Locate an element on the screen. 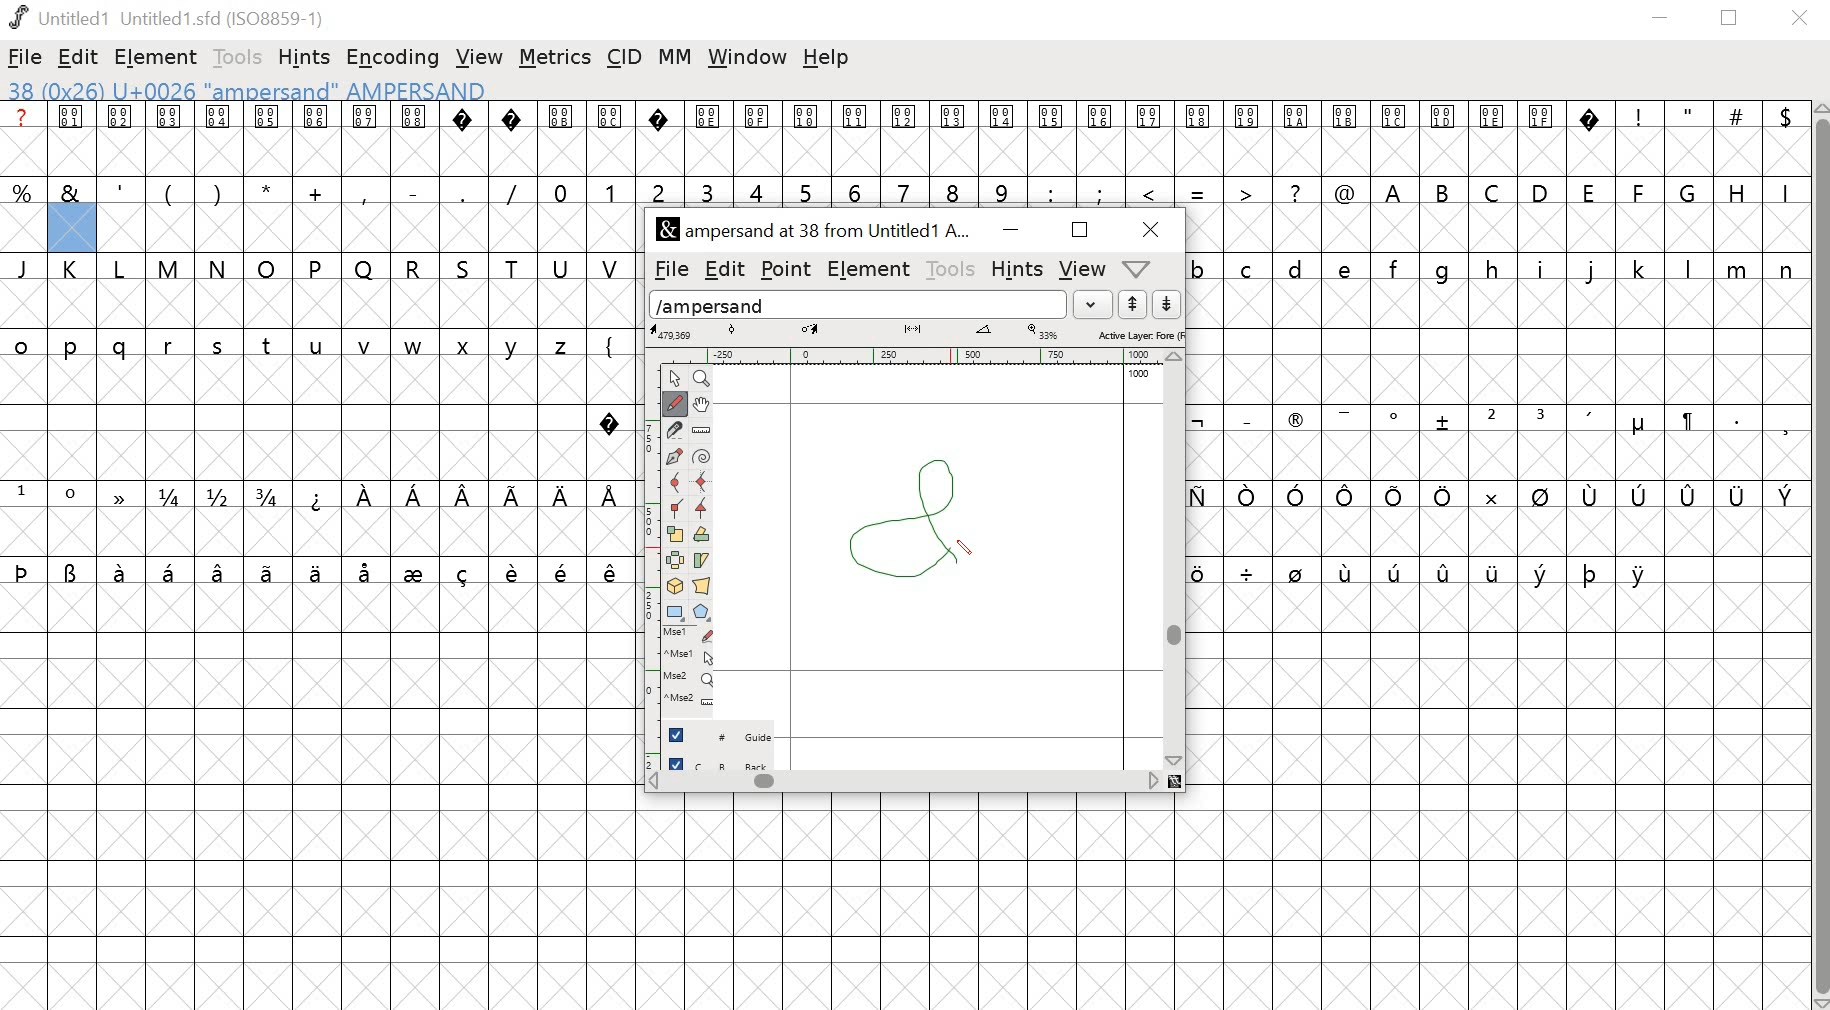 The height and width of the screenshot is (1010, 1830). g is located at coordinates (1448, 269).